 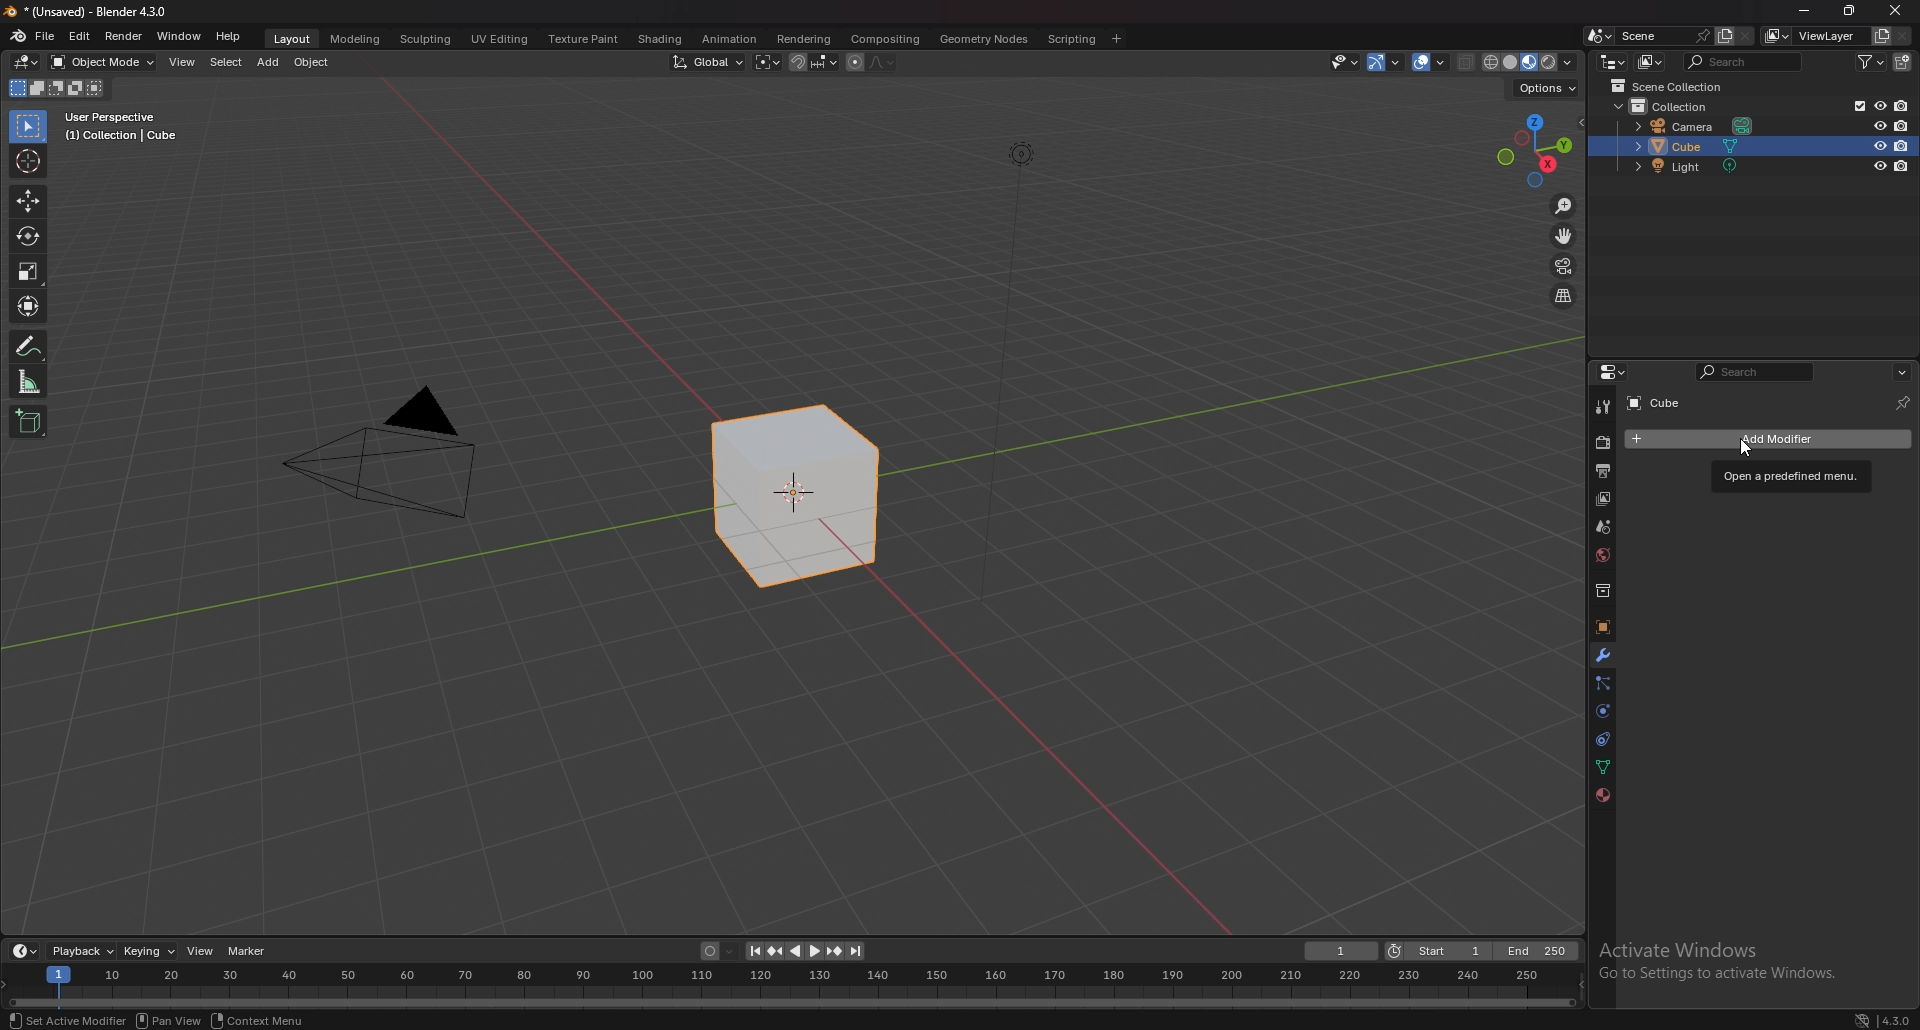 I want to click on edit, so click(x=80, y=36).